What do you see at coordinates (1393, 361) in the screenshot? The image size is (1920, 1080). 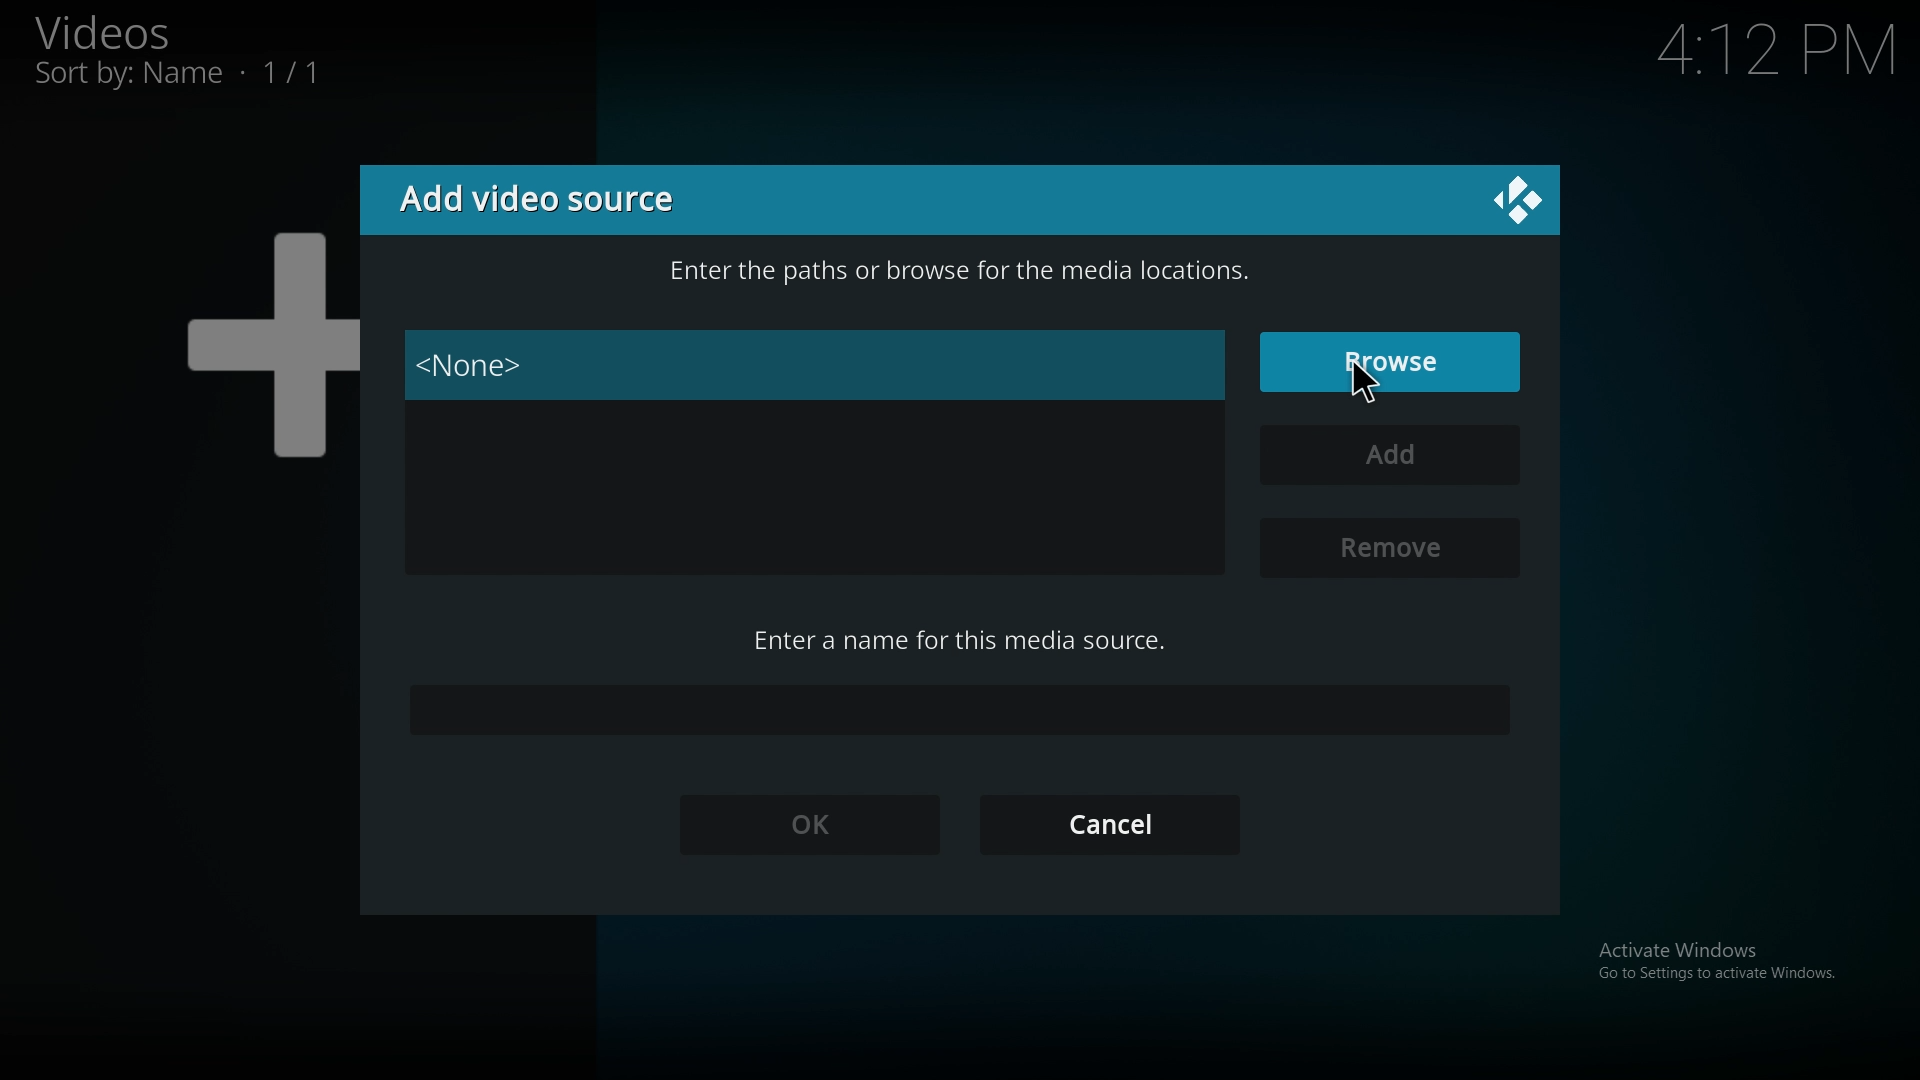 I see `browse` at bounding box center [1393, 361].